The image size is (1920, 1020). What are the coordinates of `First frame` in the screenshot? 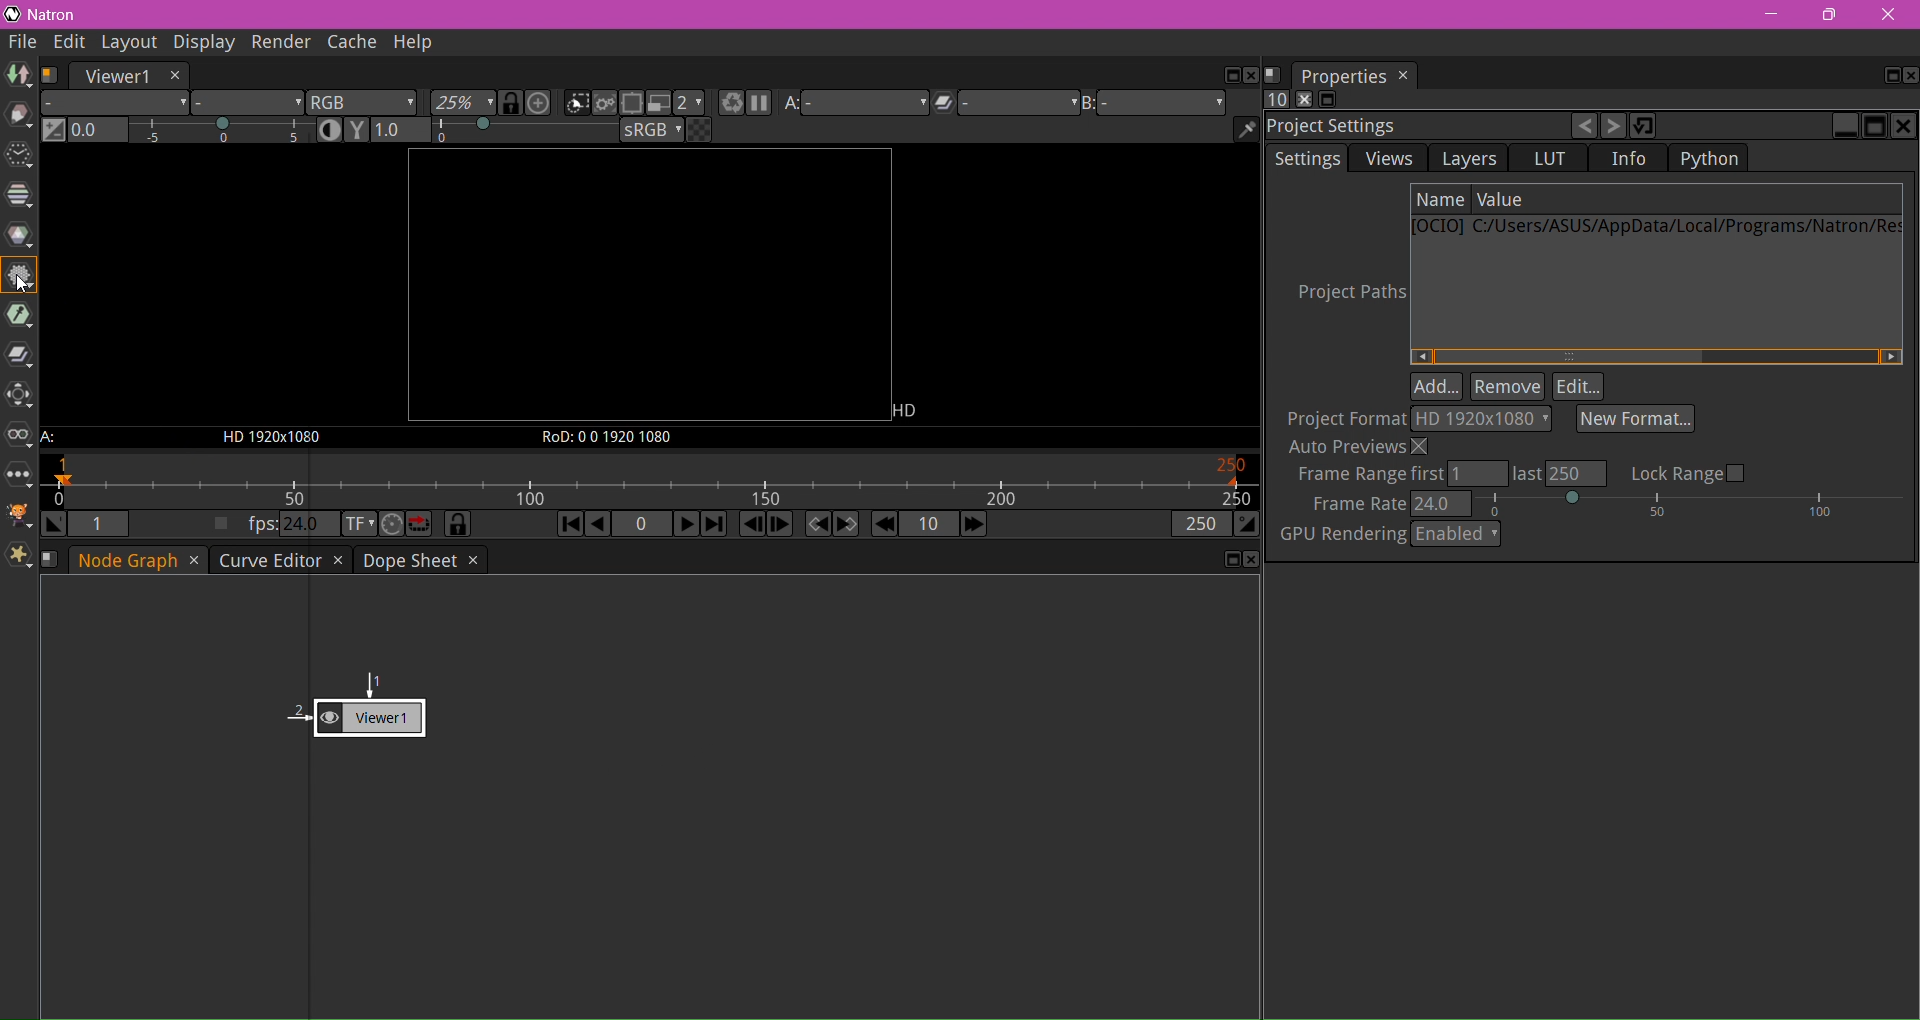 It's located at (567, 526).